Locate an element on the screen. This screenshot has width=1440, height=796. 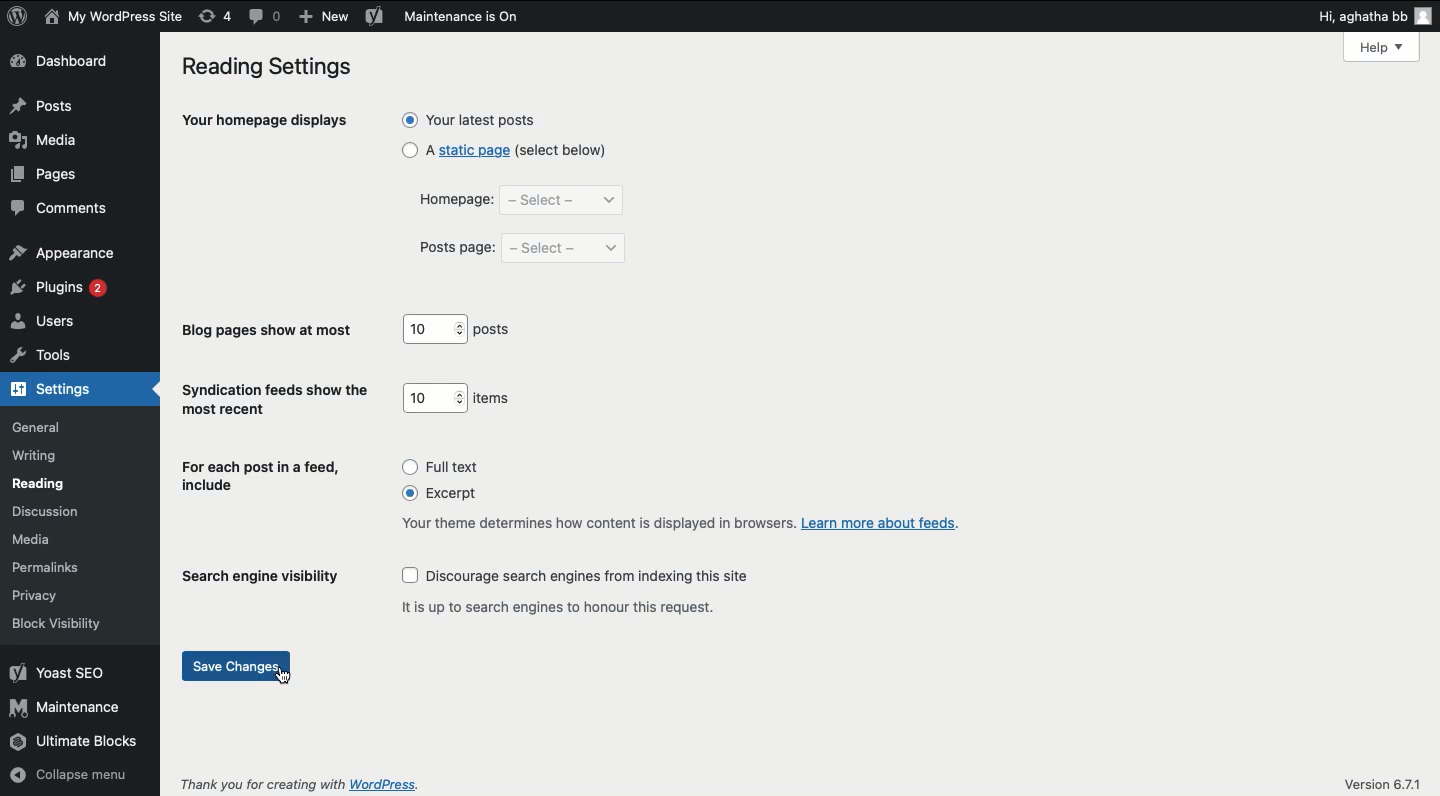
discourage search engines from indexing this site is located at coordinates (576, 576).